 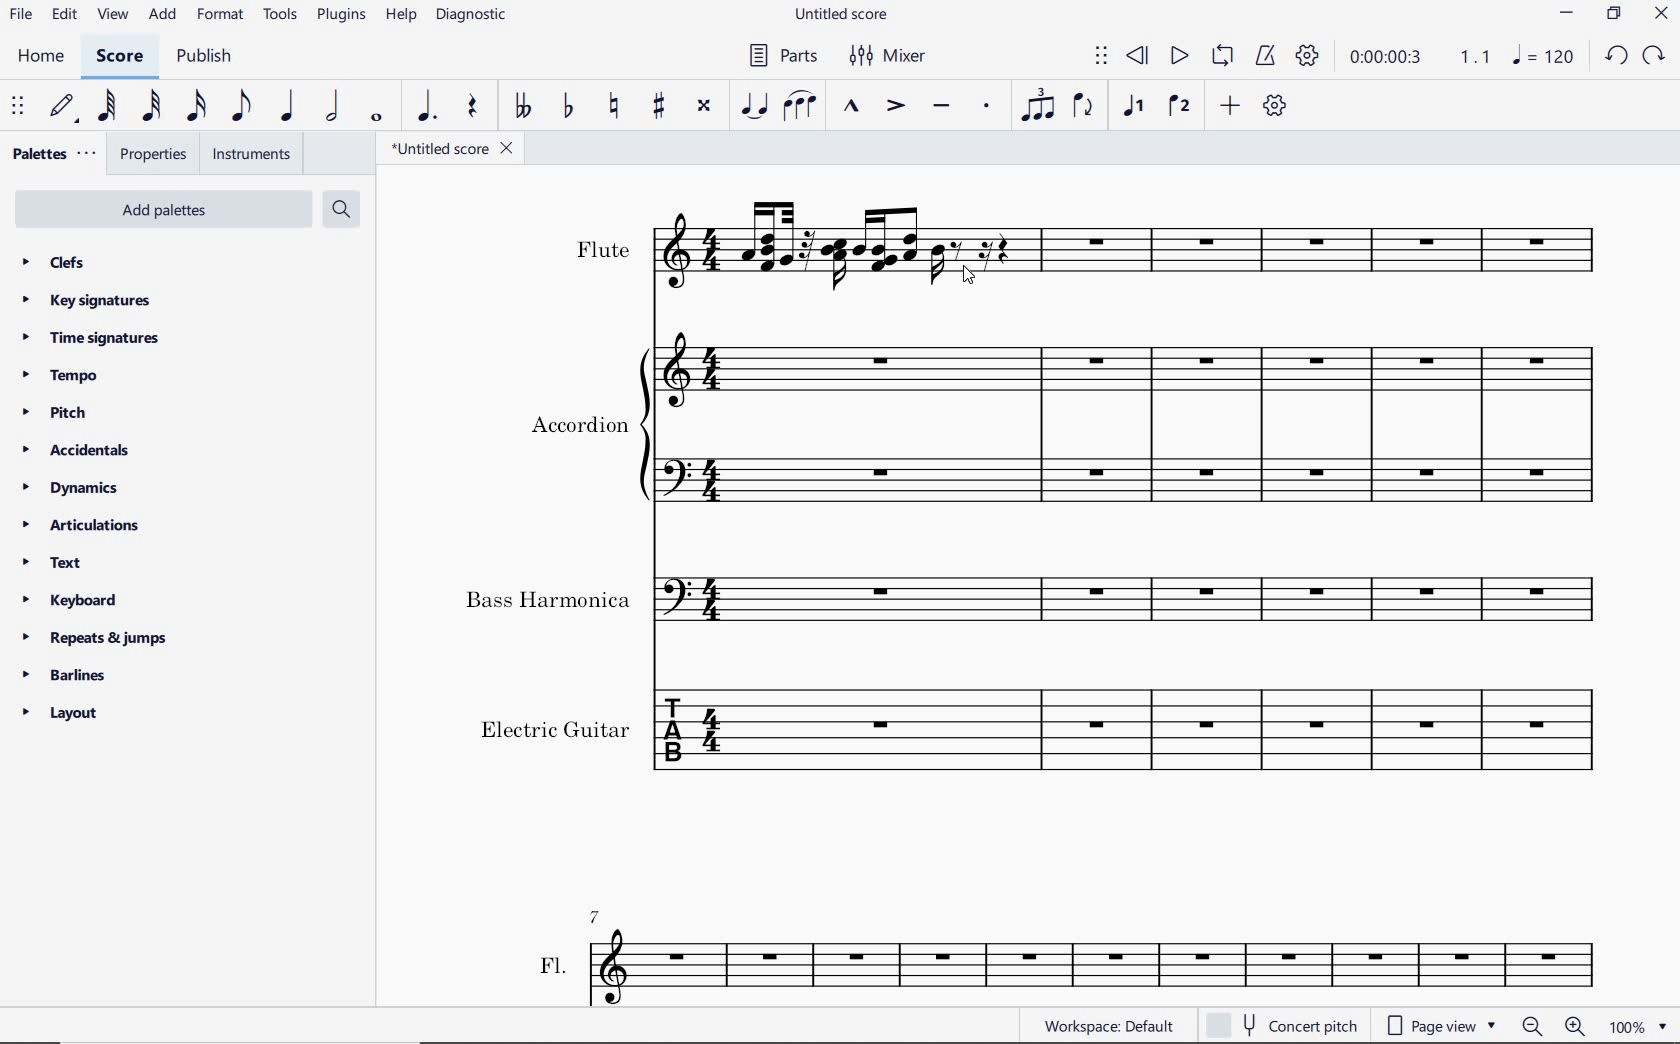 What do you see at coordinates (600, 914) in the screenshot?
I see `7` at bounding box center [600, 914].